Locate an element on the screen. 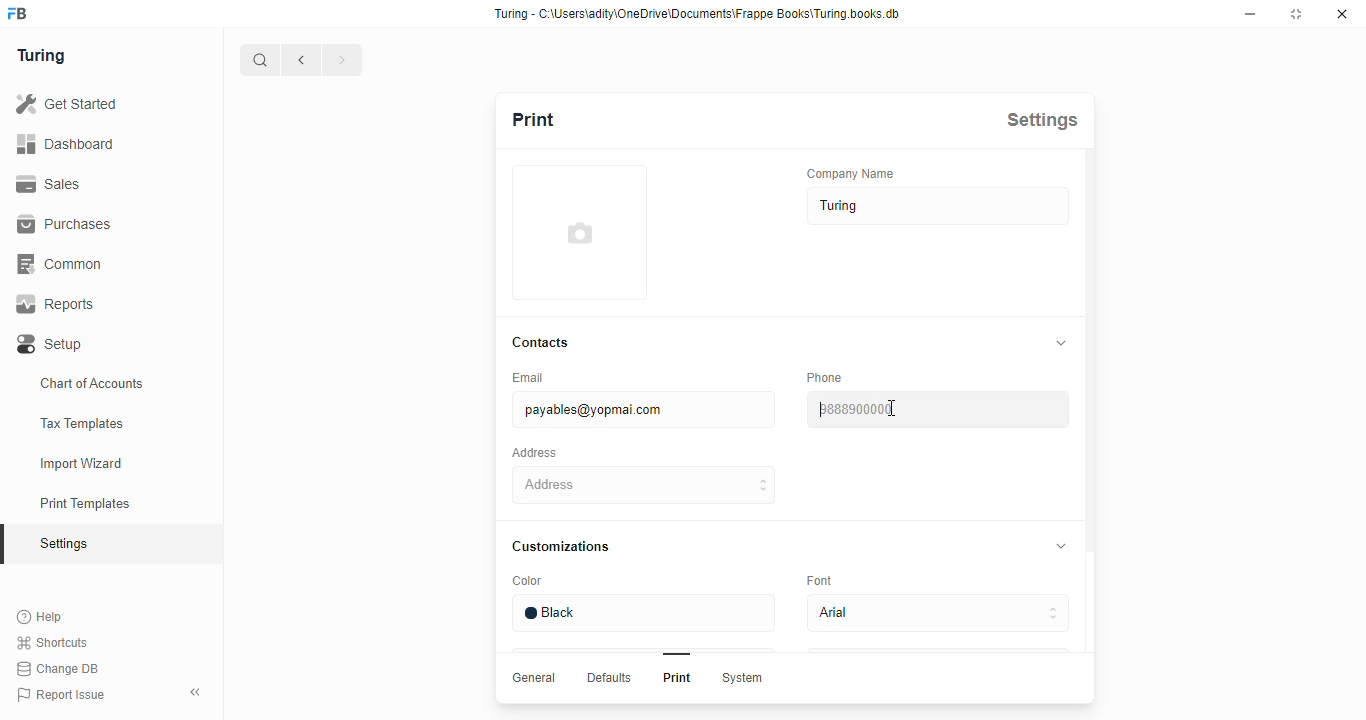  Settings
oy is located at coordinates (98, 546).